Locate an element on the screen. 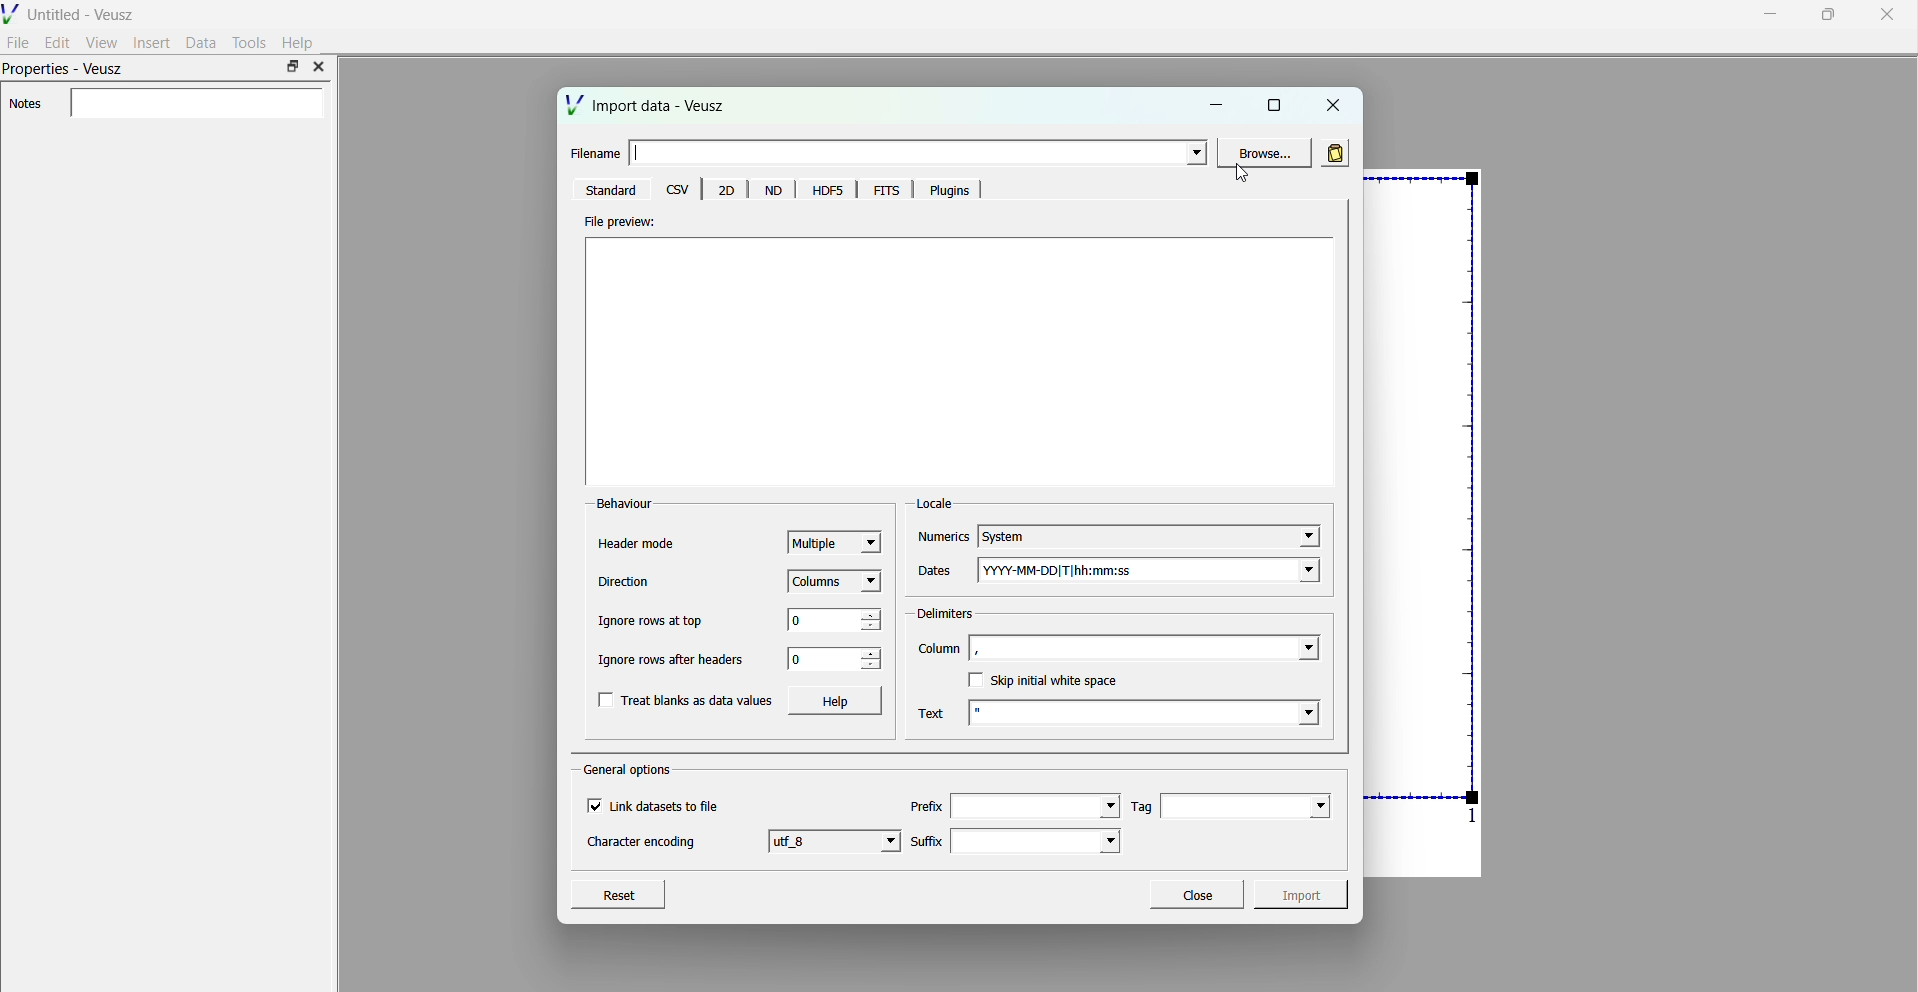  increase is located at coordinates (872, 615).